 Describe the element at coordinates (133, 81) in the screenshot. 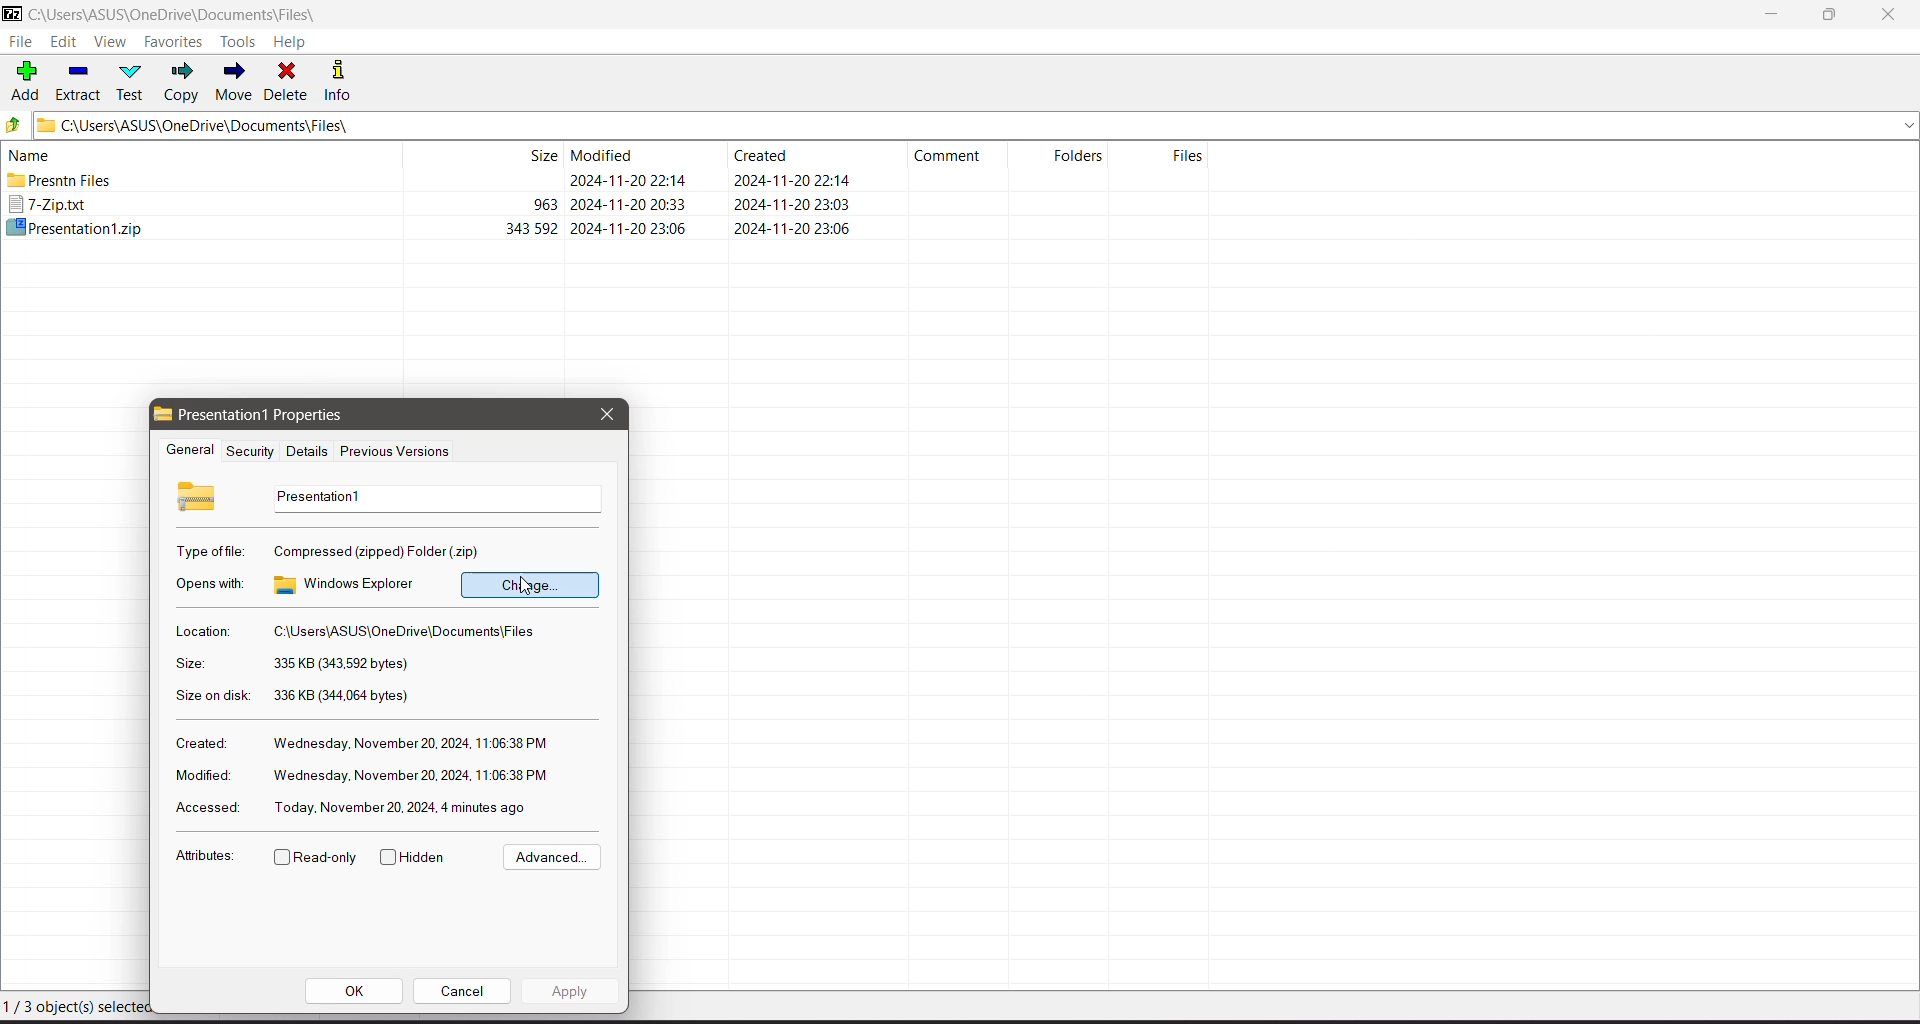

I see `Test` at that location.